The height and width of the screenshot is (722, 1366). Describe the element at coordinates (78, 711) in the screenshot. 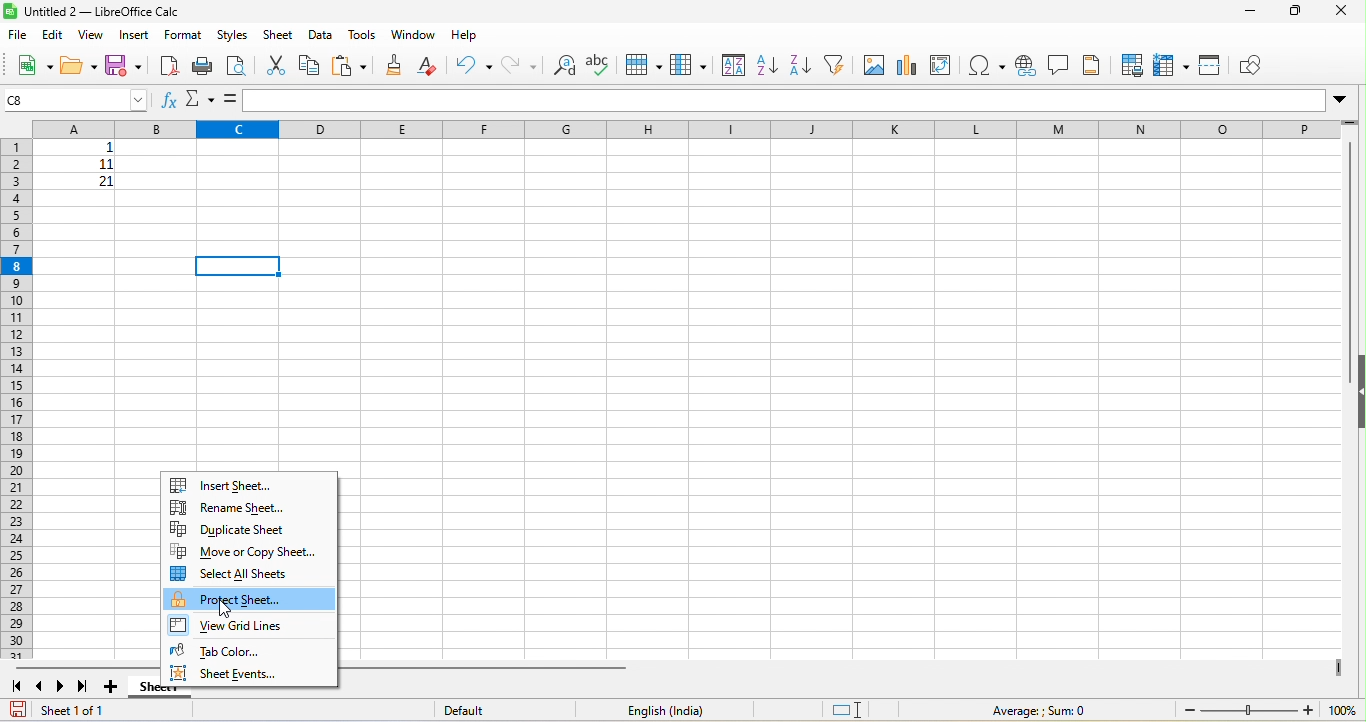

I see `sheet 1 of 1` at that location.